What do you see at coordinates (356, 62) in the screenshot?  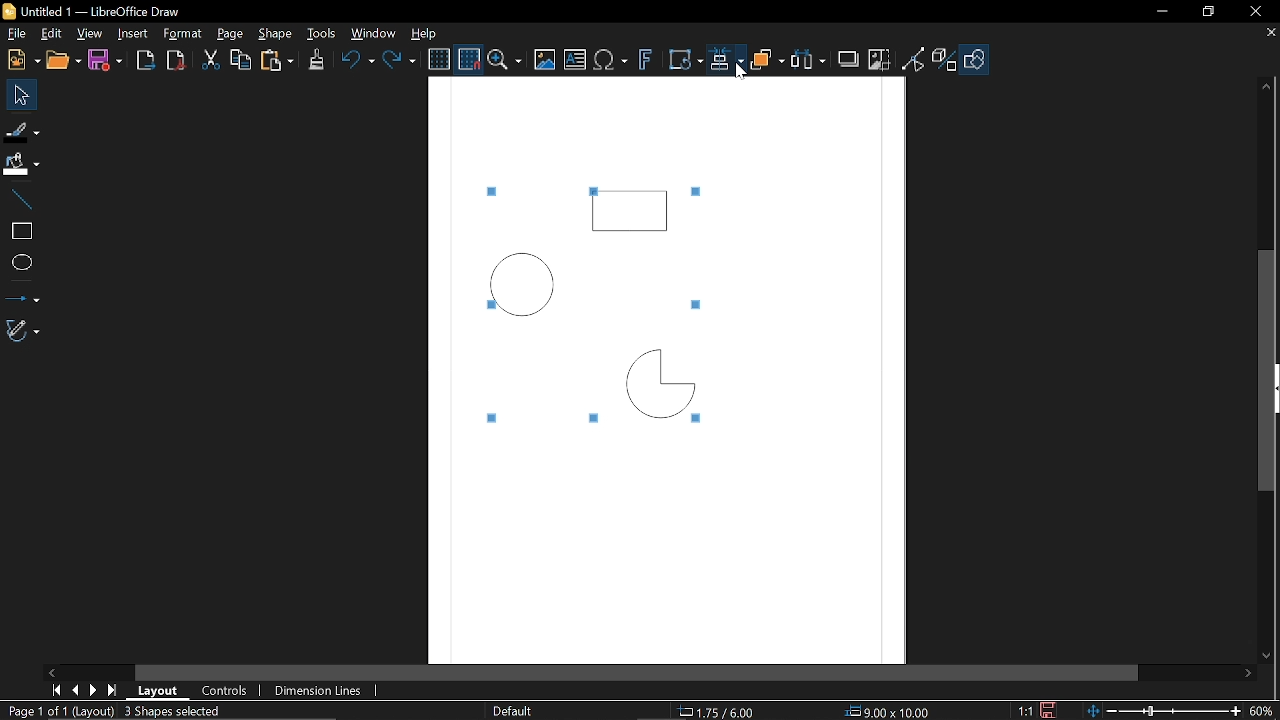 I see `Undo` at bounding box center [356, 62].